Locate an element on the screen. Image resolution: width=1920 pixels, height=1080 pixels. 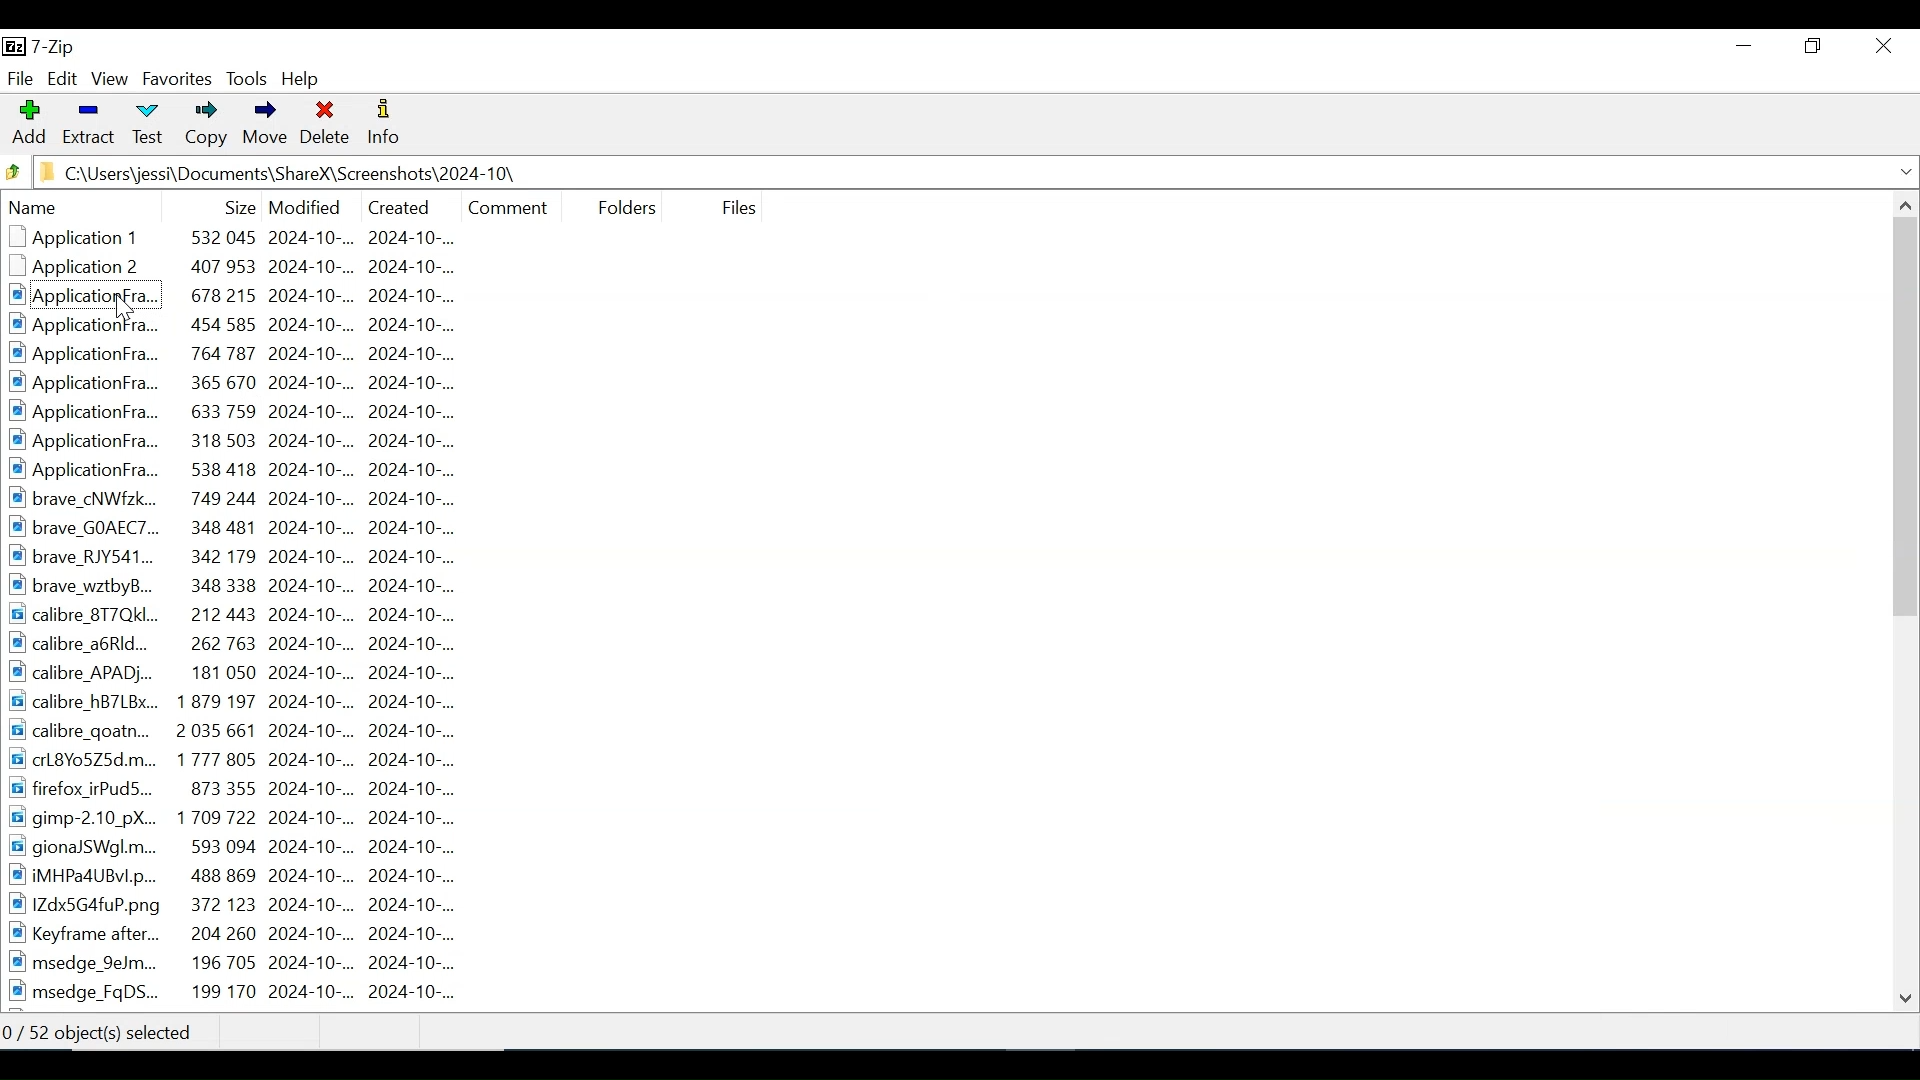
Keyframe after... 204 260 2024-10-.. 2024-10-... is located at coordinates (245, 933).